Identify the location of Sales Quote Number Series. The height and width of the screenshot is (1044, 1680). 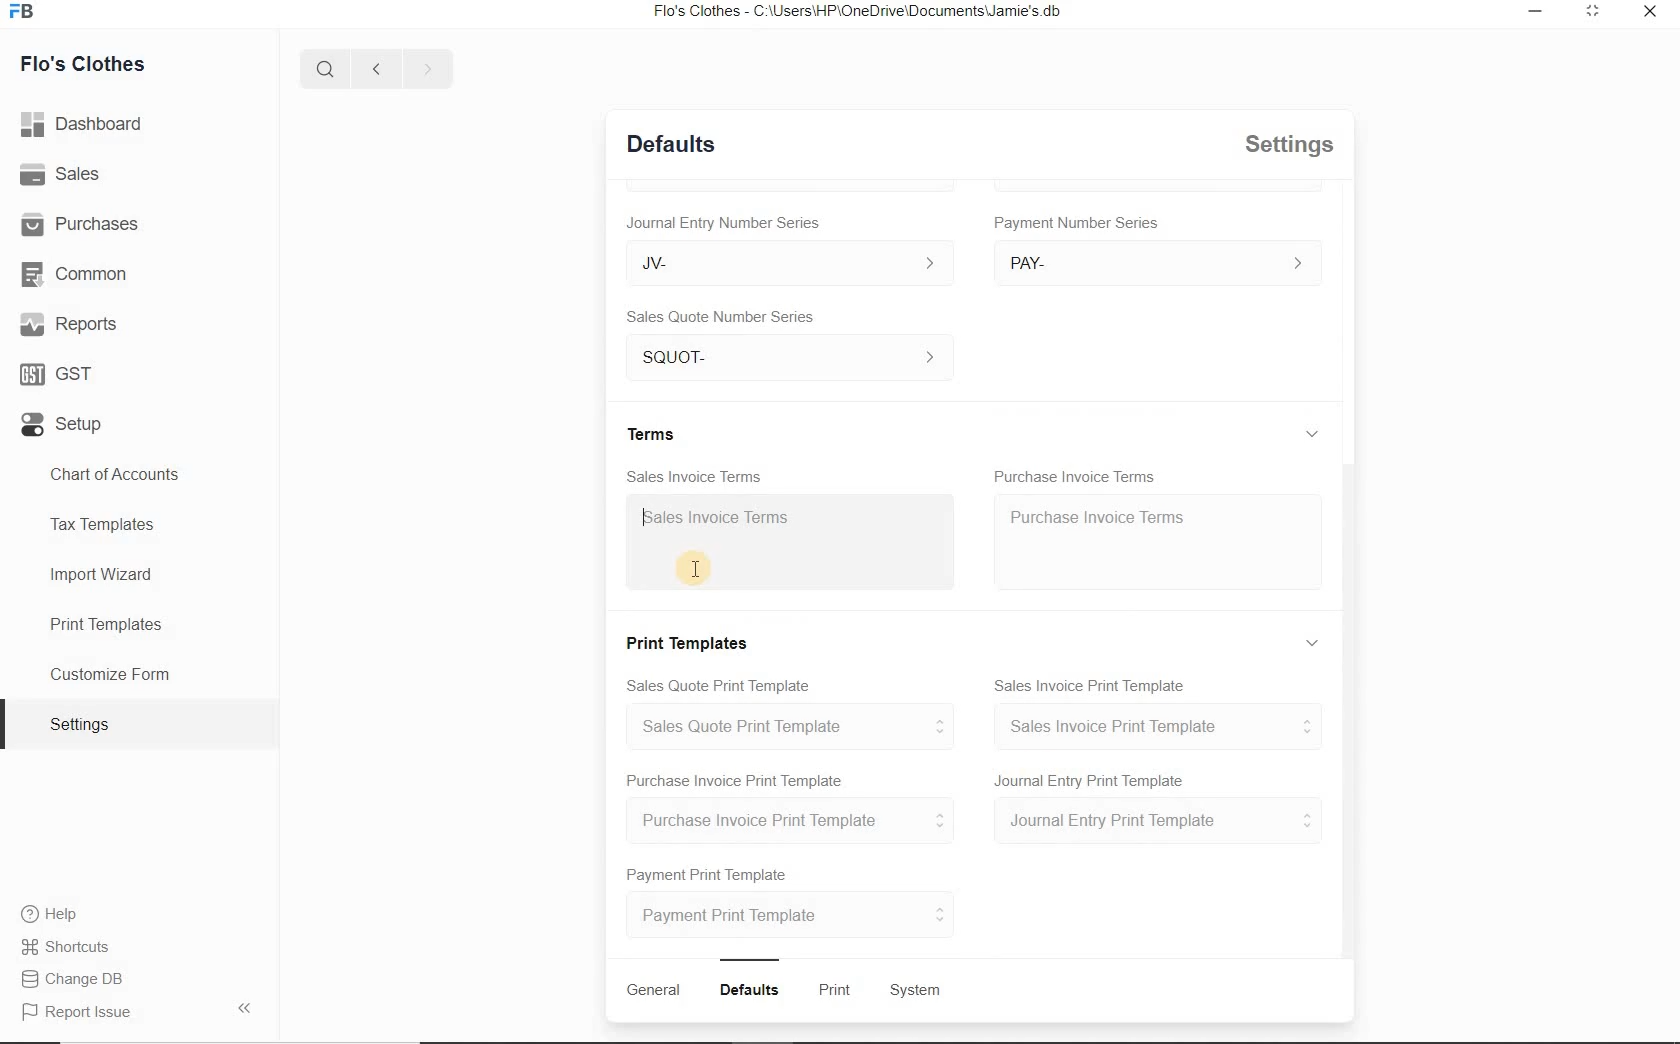
(720, 317).